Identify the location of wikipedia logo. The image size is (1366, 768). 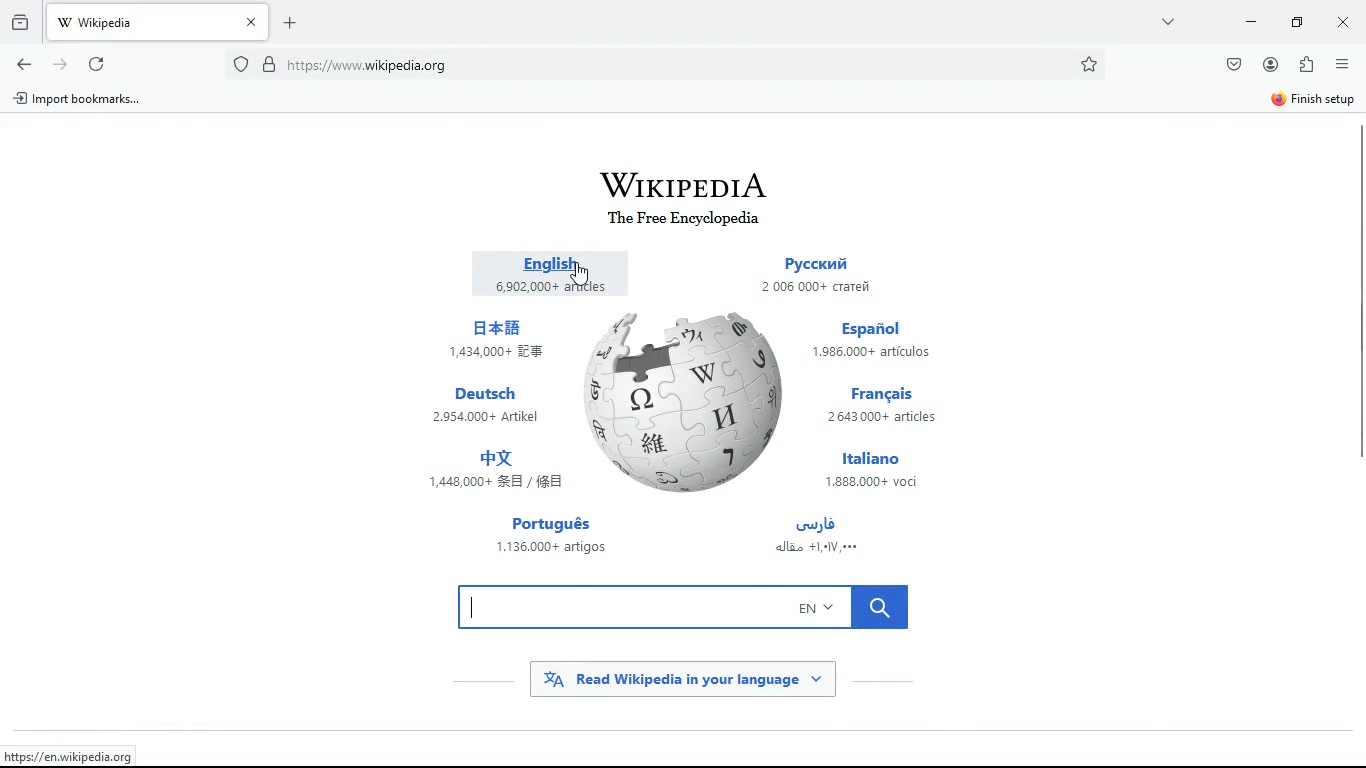
(688, 407).